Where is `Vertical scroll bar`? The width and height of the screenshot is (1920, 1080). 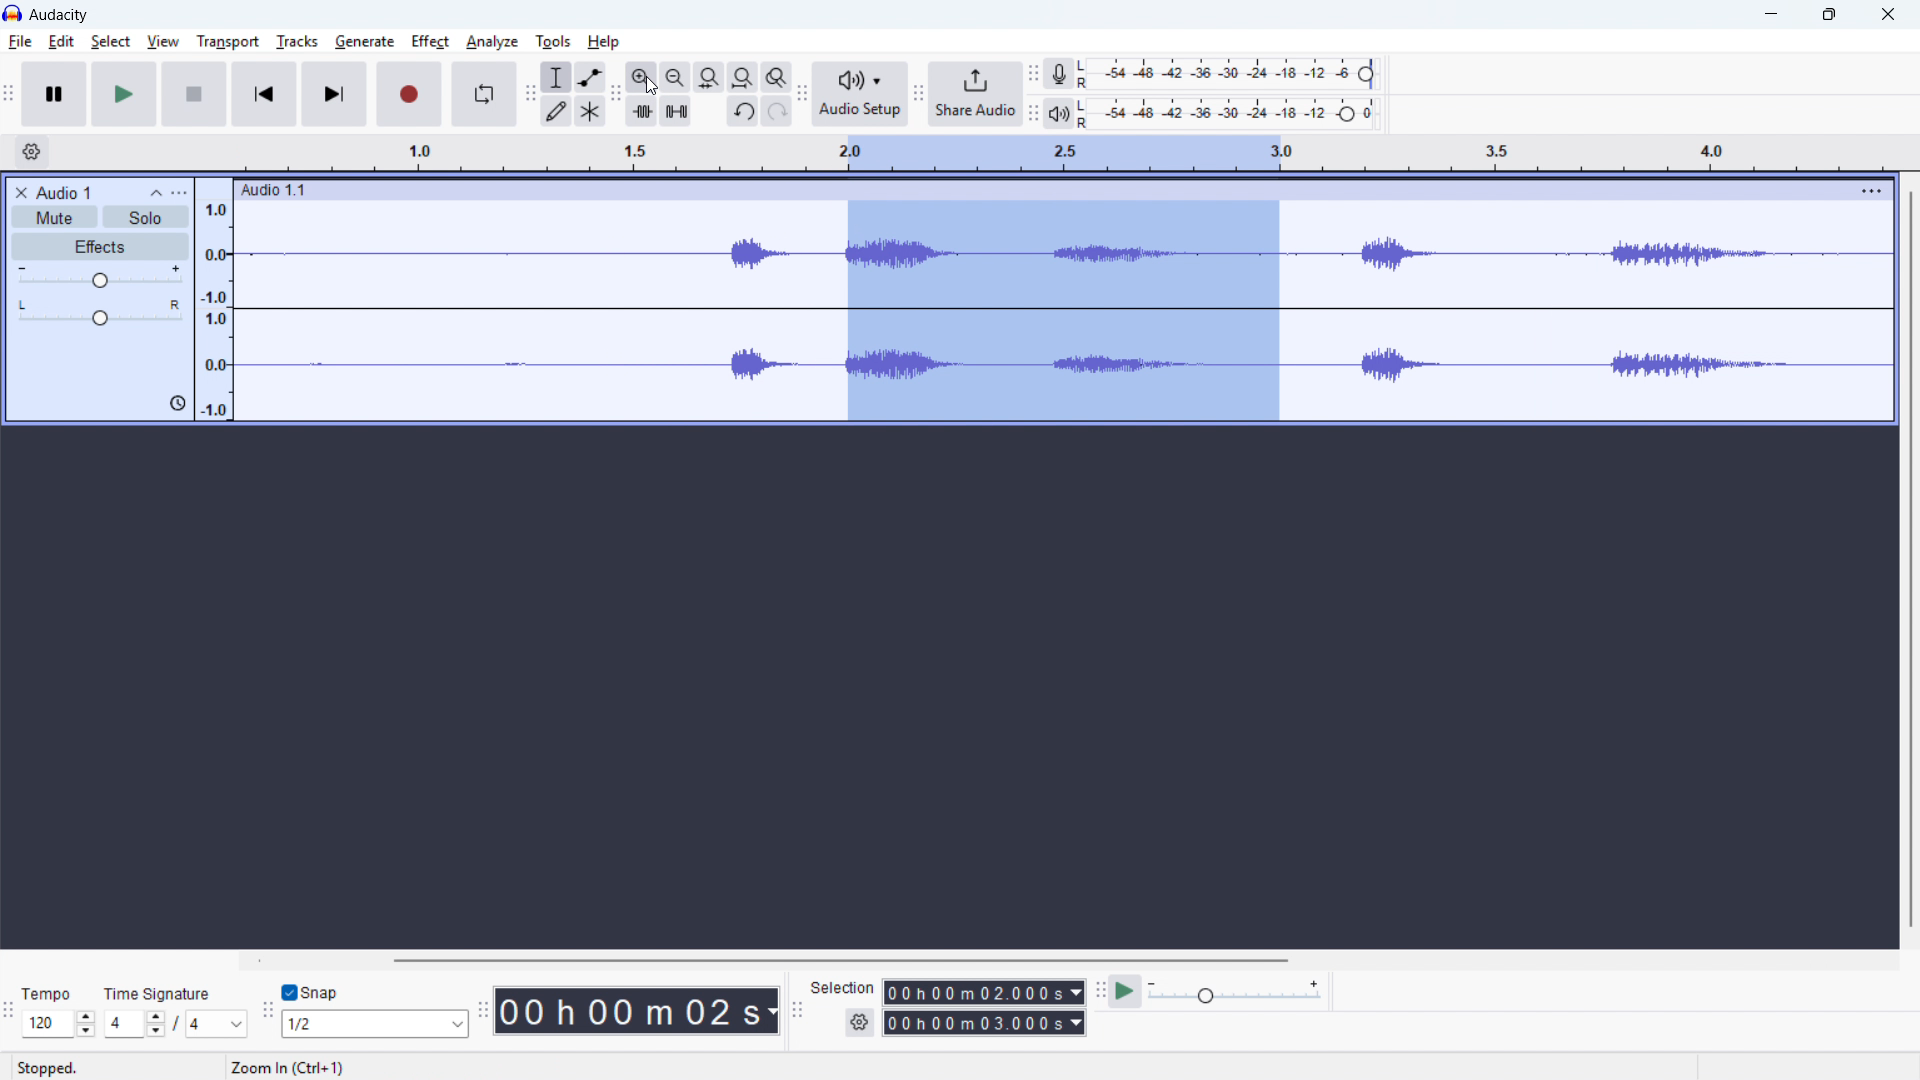
Vertical scroll bar is located at coordinates (1908, 573).